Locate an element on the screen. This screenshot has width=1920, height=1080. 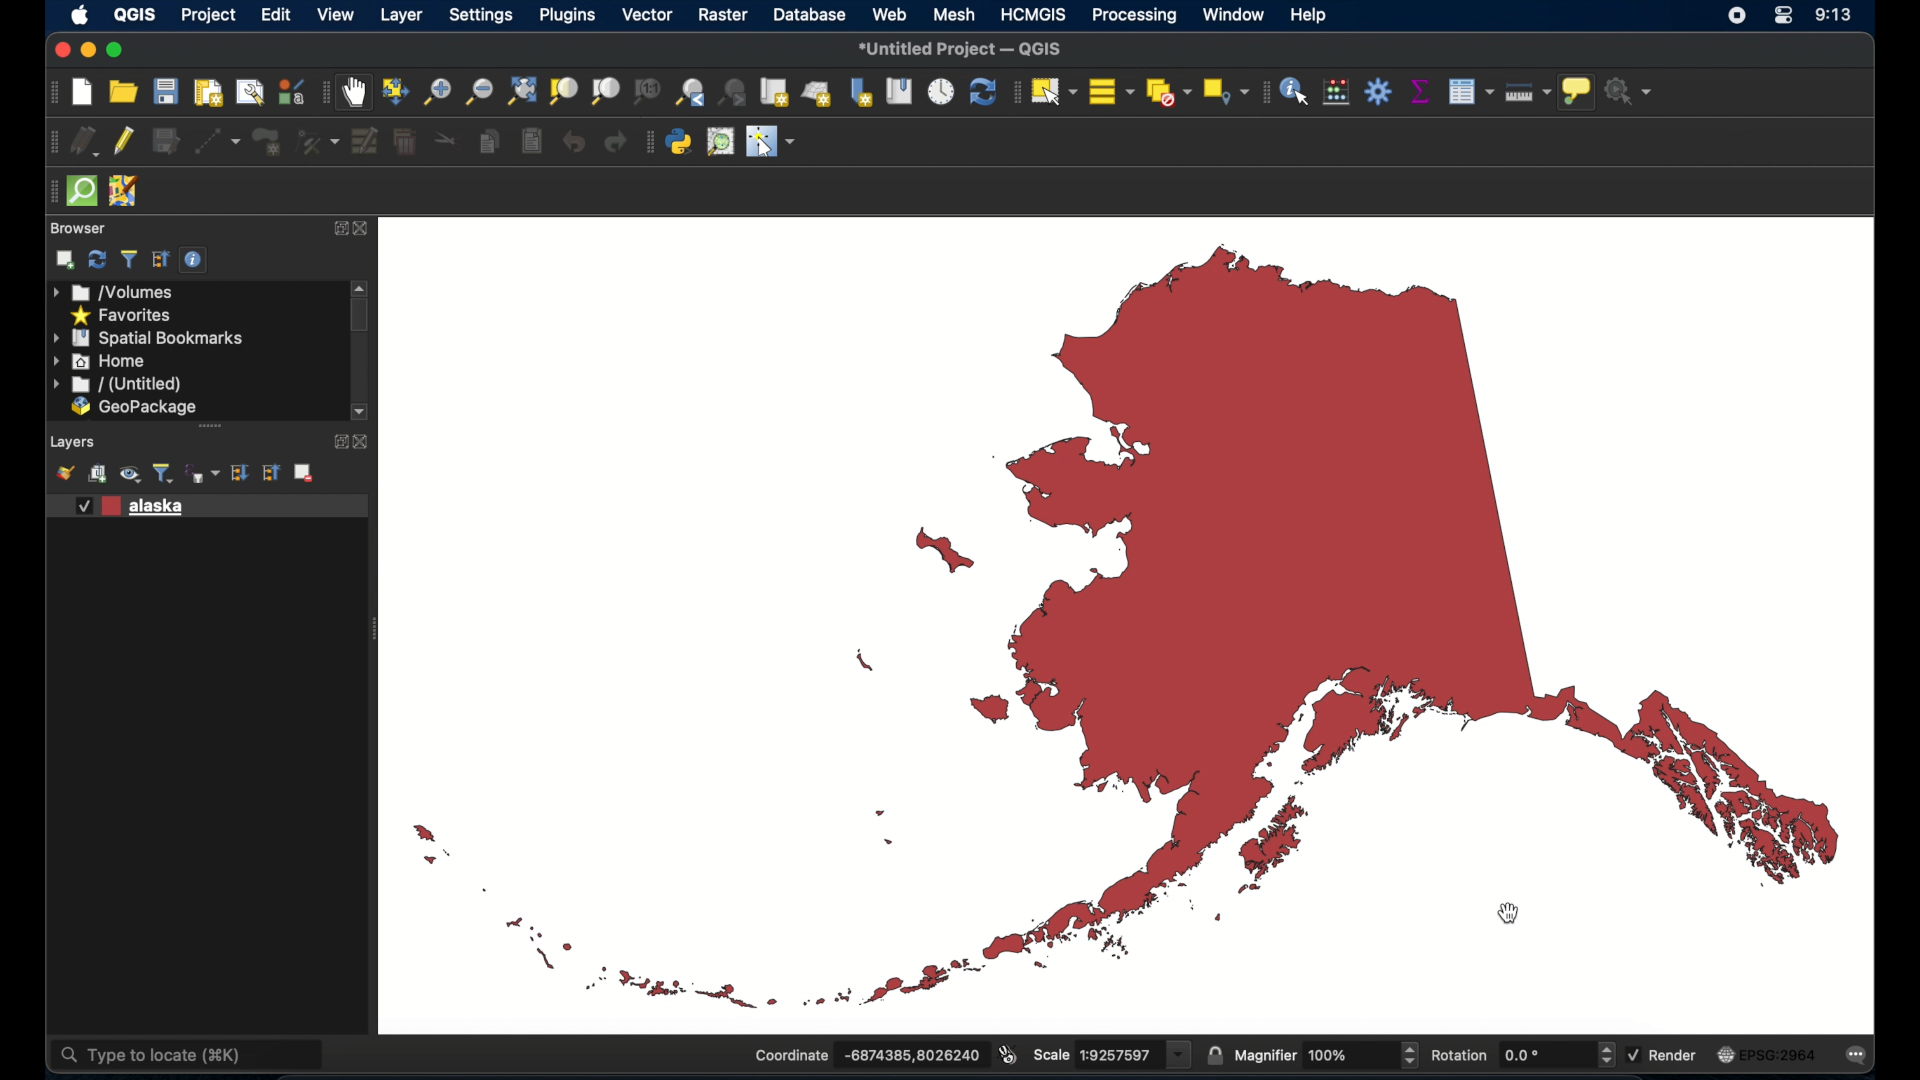
zoom full is located at coordinates (520, 92).